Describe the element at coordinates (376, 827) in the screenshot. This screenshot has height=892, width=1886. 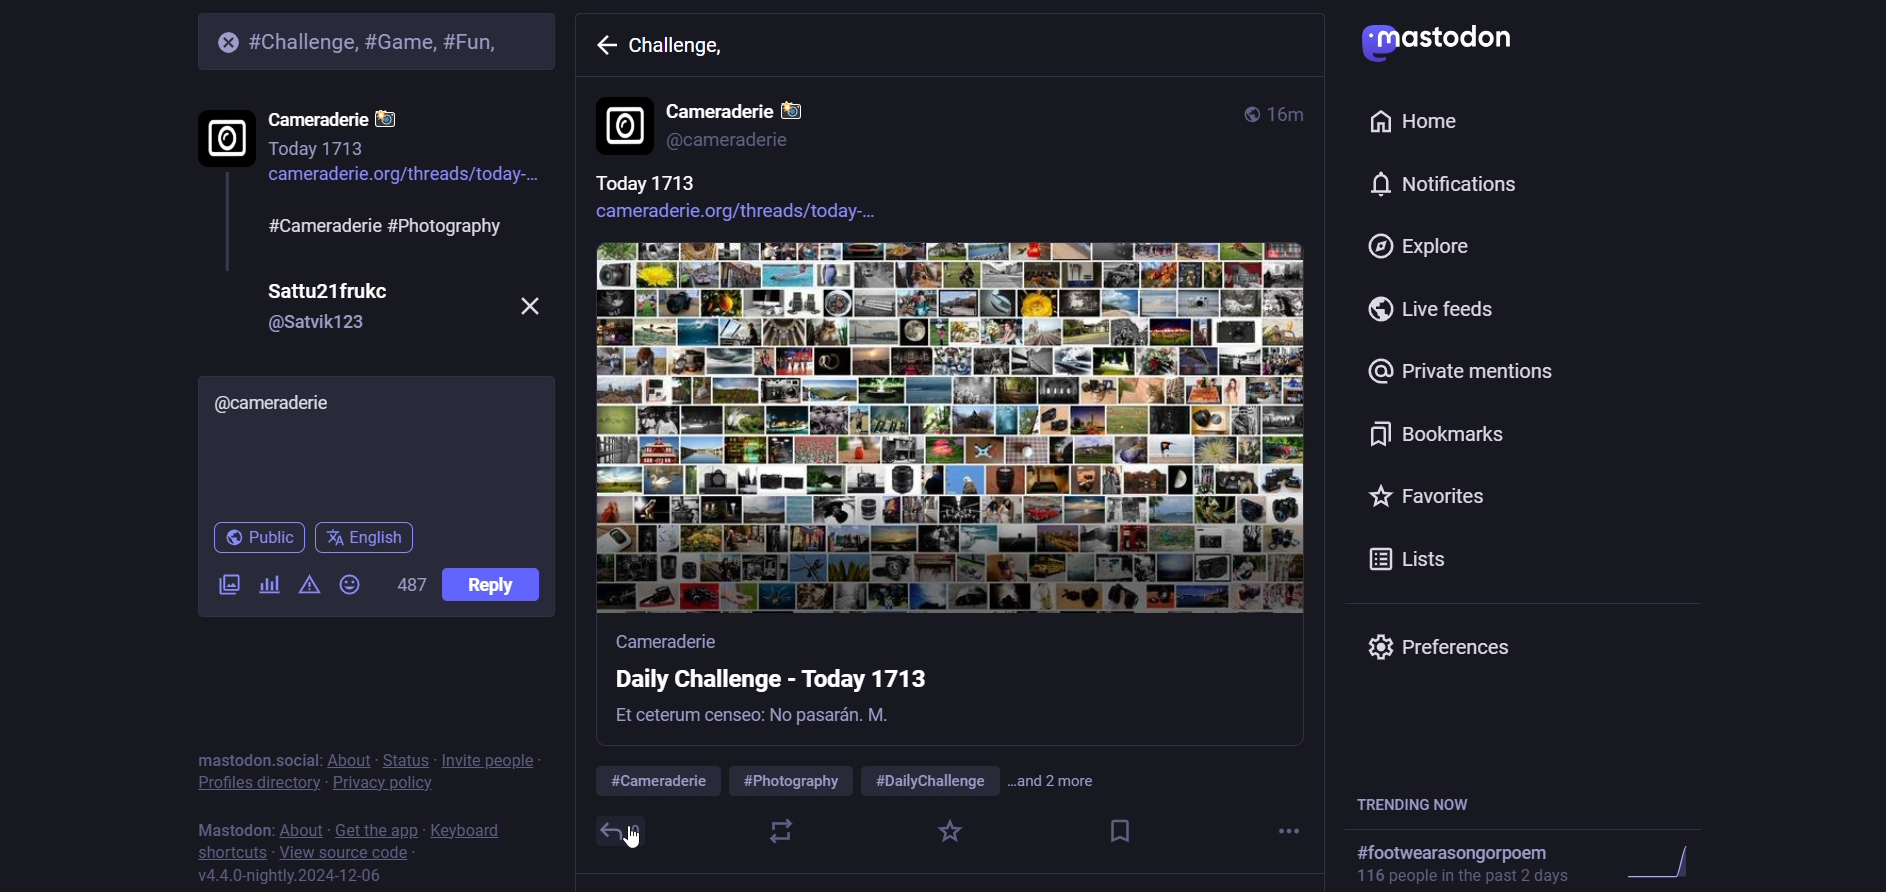
I see `get the app` at that location.